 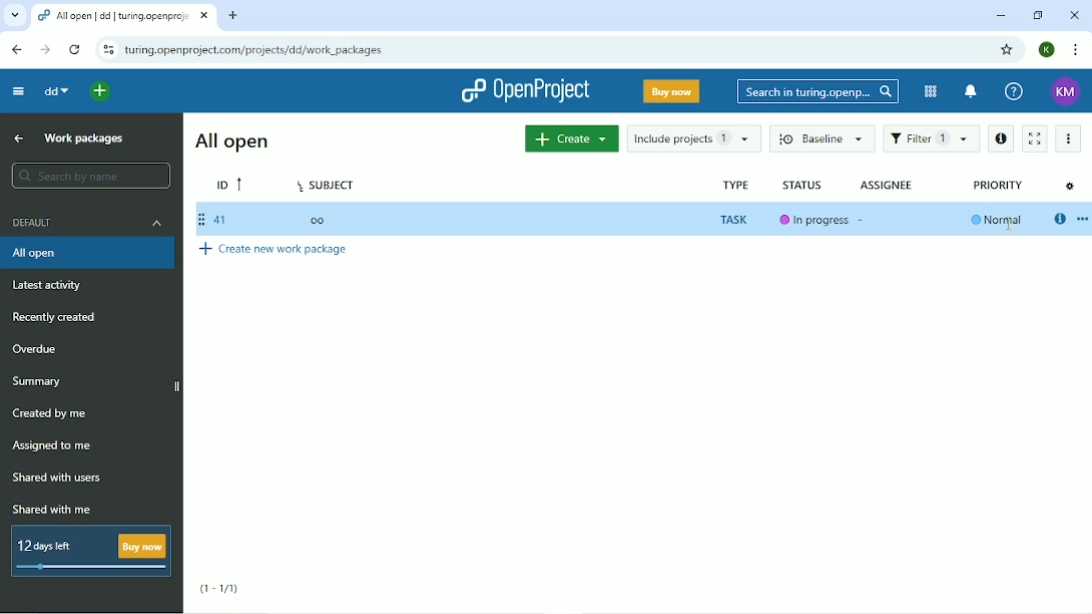 I want to click on To notification center, so click(x=970, y=92).